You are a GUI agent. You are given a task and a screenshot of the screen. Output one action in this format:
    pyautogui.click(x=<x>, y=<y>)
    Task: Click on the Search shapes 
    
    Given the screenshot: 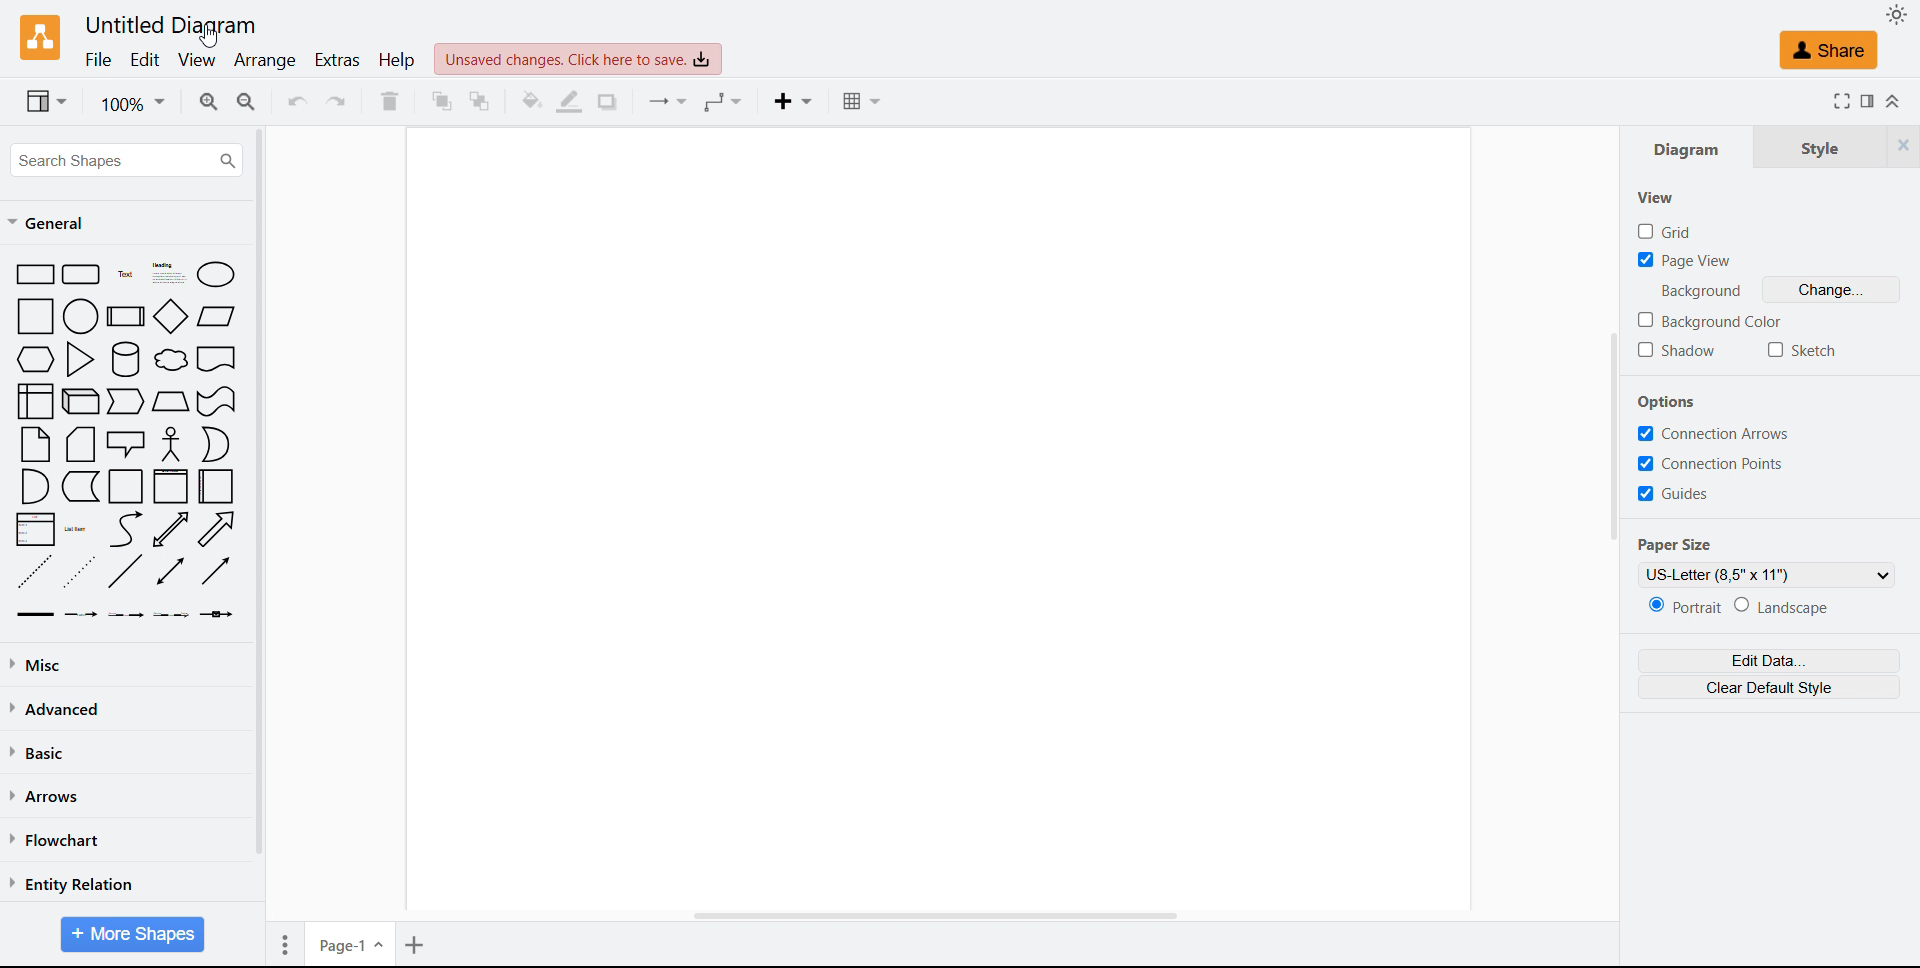 What is the action you would take?
    pyautogui.click(x=128, y=159)
    